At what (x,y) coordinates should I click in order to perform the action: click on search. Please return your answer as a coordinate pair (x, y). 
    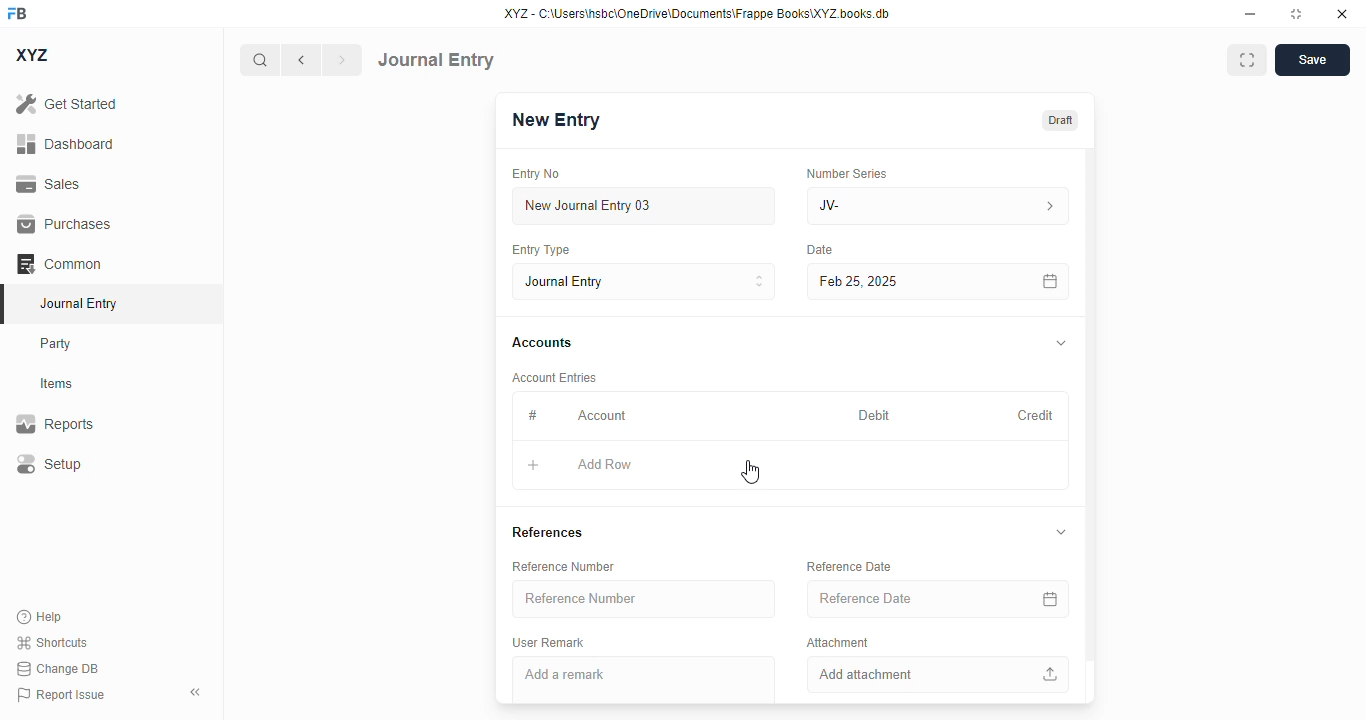
    Looking at the image, I should click on (259, 60).